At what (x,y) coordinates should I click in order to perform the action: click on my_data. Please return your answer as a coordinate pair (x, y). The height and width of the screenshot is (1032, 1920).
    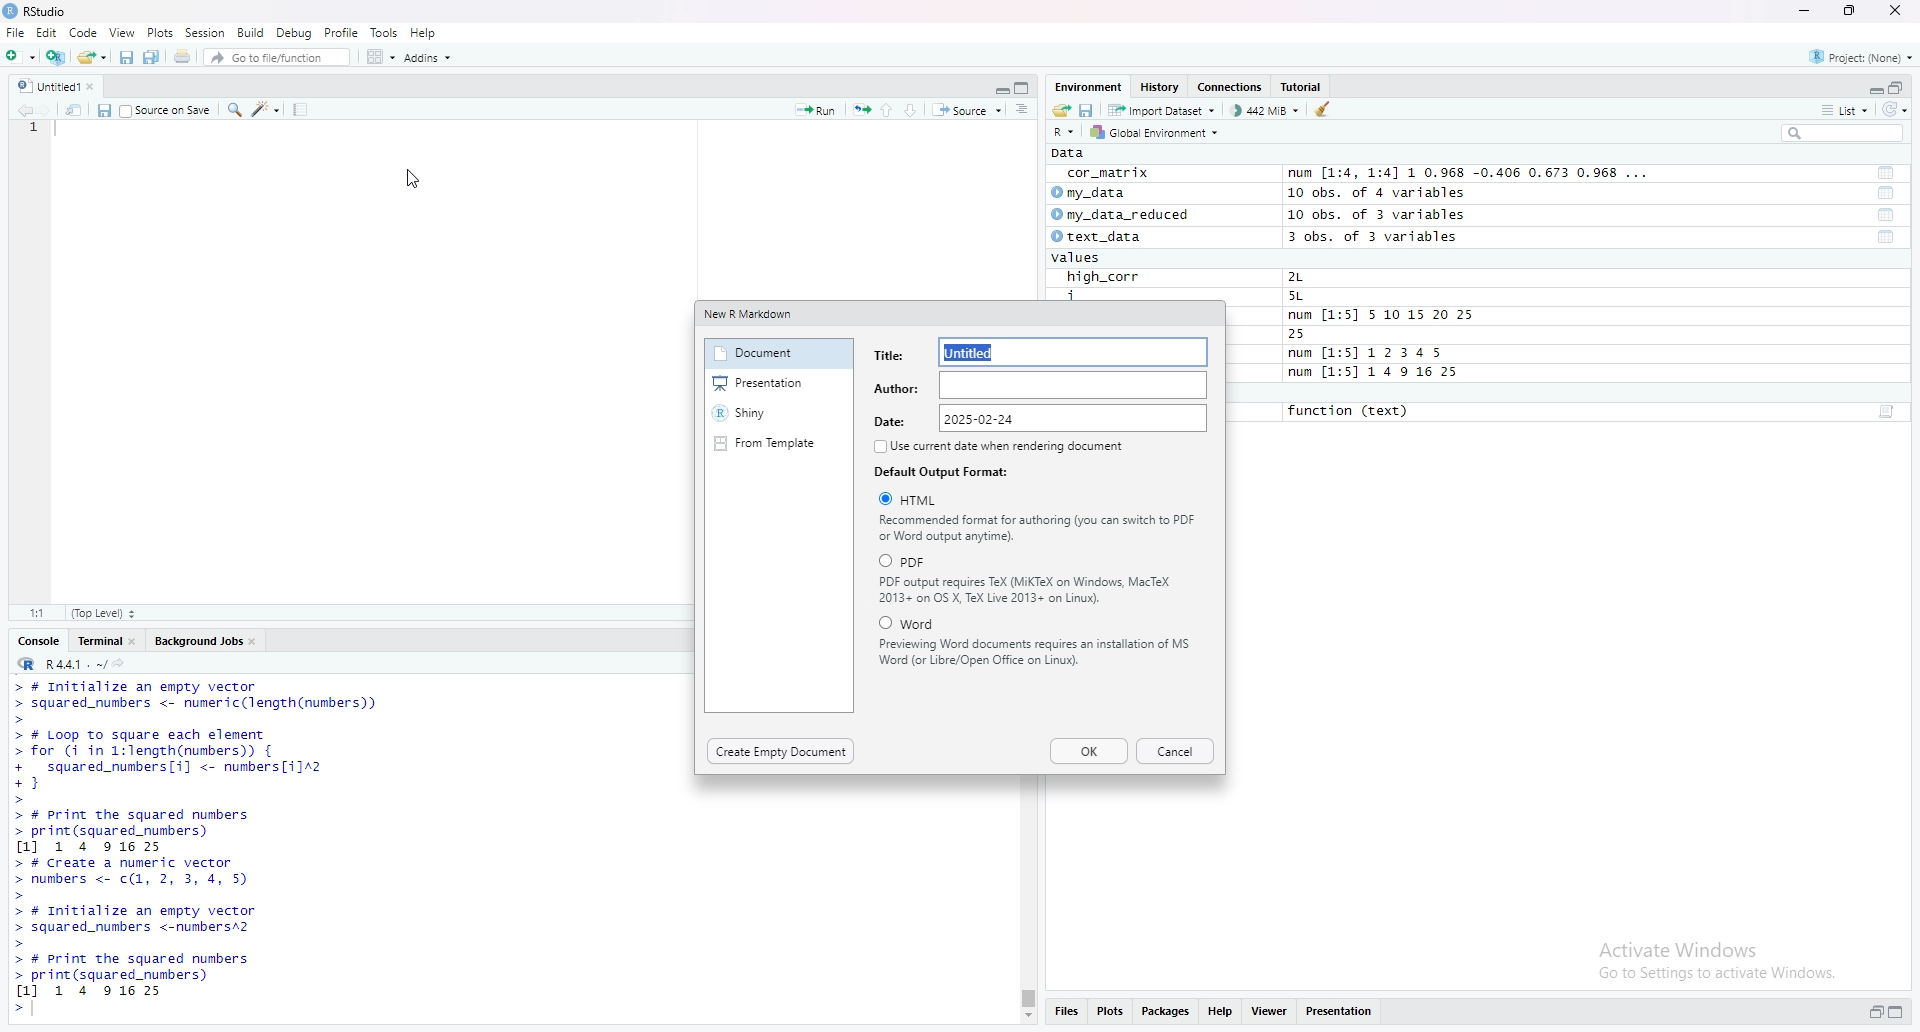
    Looking at the image, I should click on (1100, 192).